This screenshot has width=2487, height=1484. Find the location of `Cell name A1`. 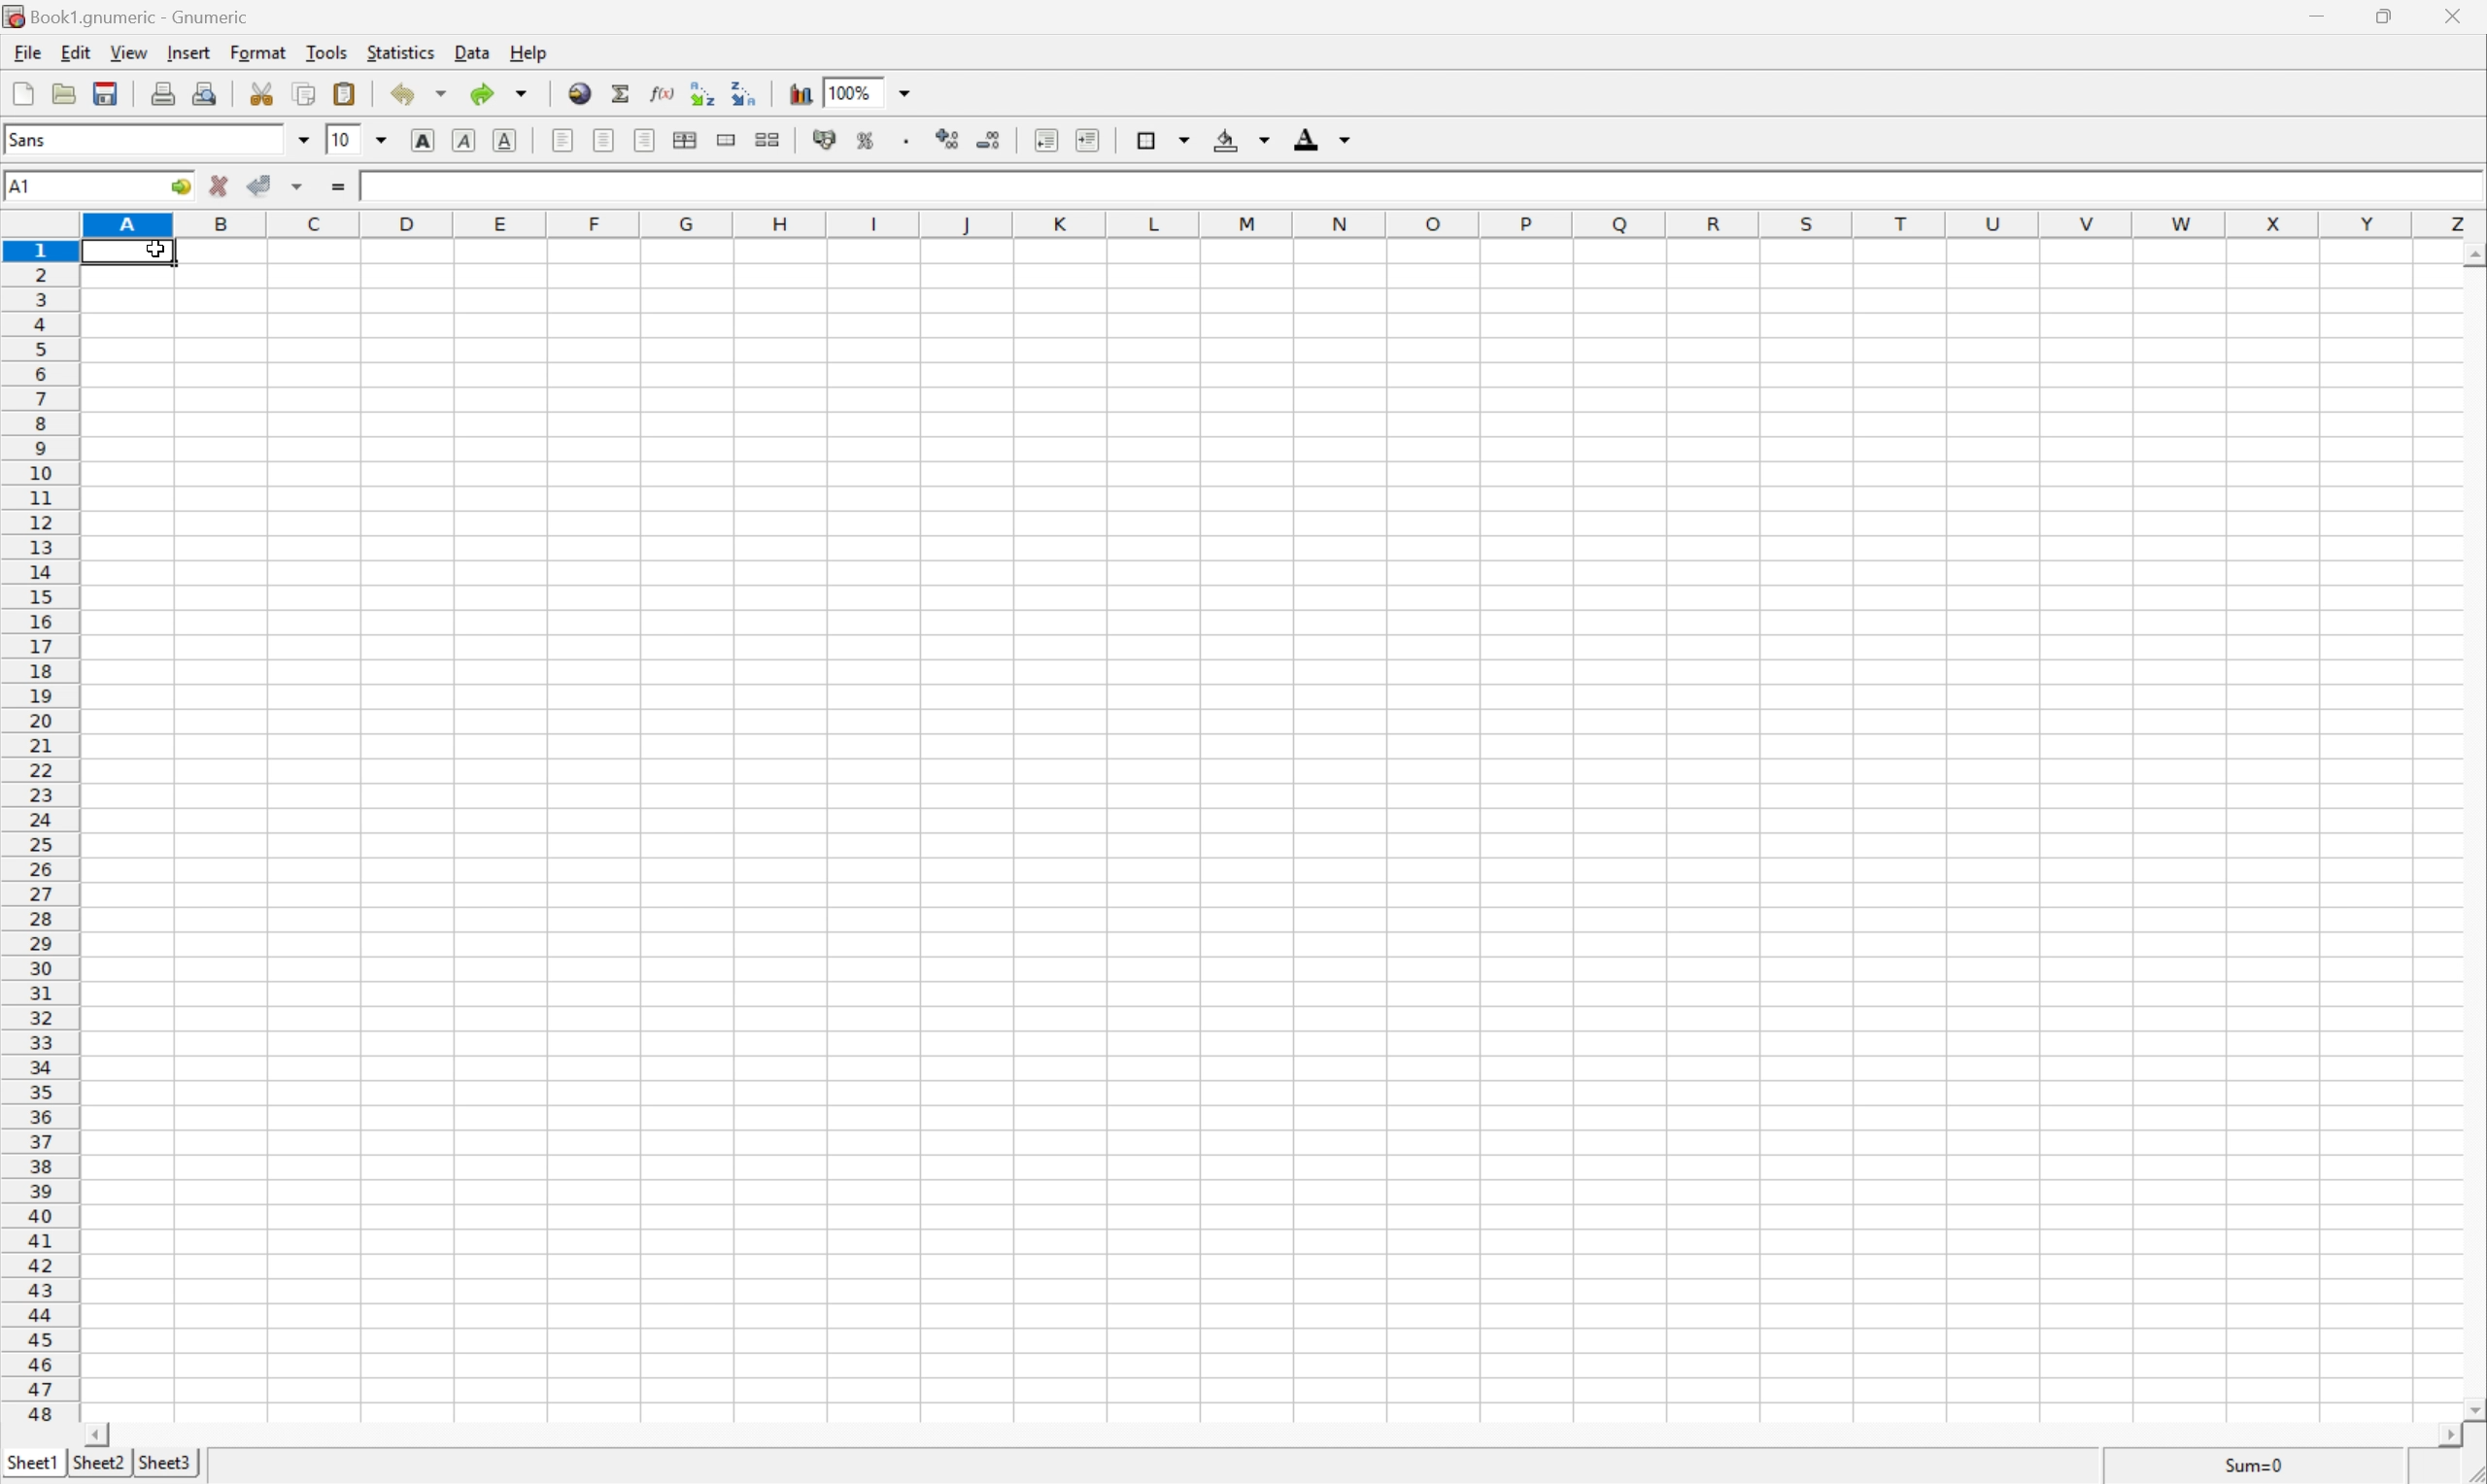

Cell name A1 is located at coordinates (76, 187).